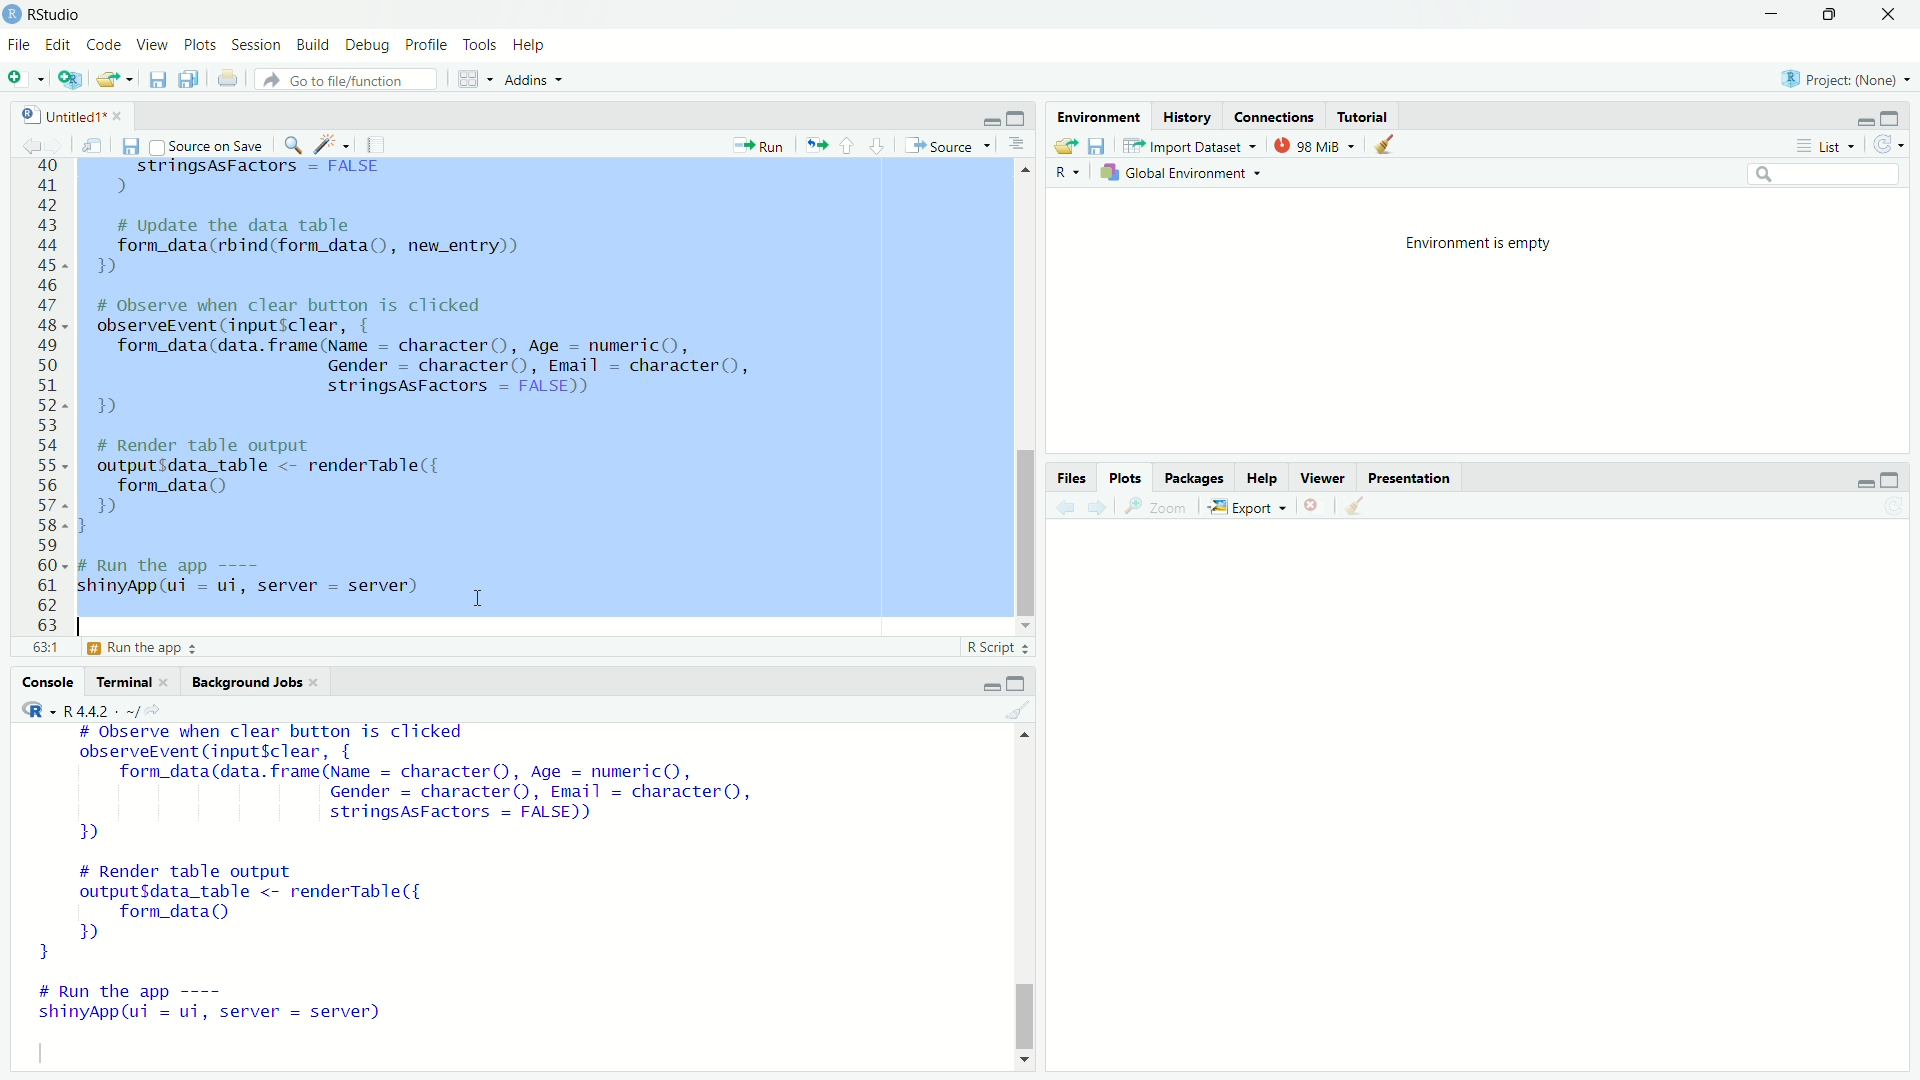 This screenshot has height=1080, width=1920. I want to click on Addins, so click(534, 77).